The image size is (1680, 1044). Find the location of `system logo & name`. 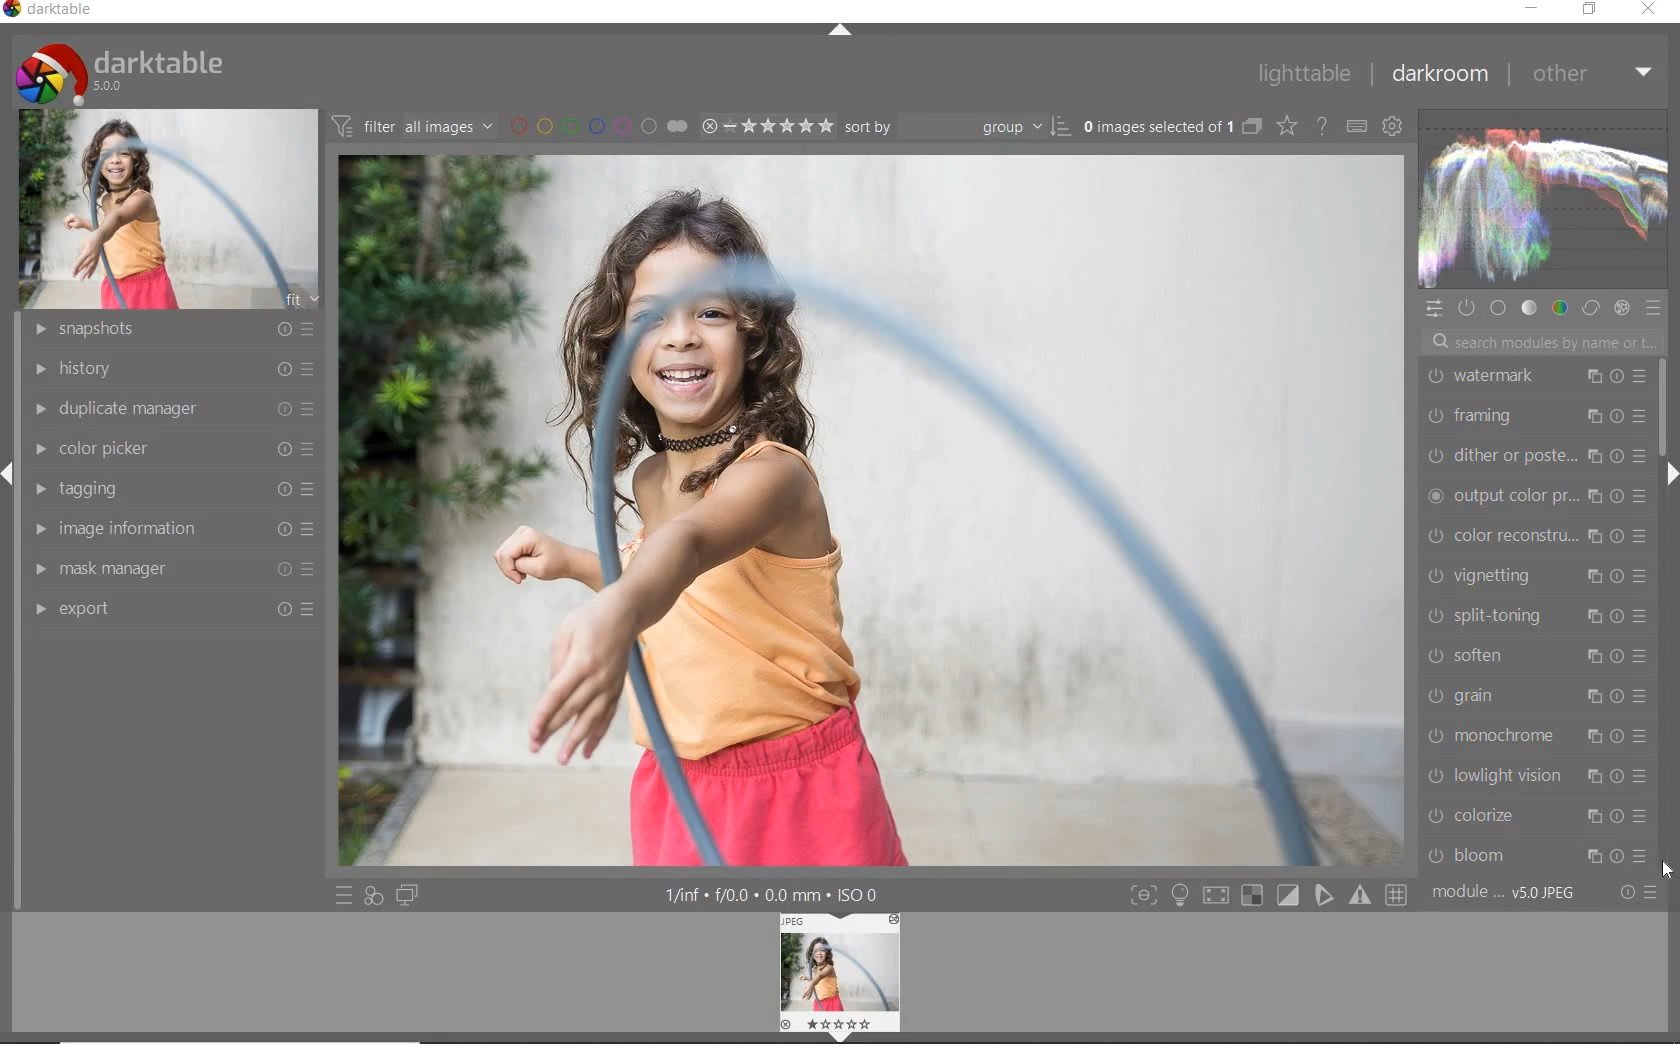

system logo & name is located at coordinates (124, 69).